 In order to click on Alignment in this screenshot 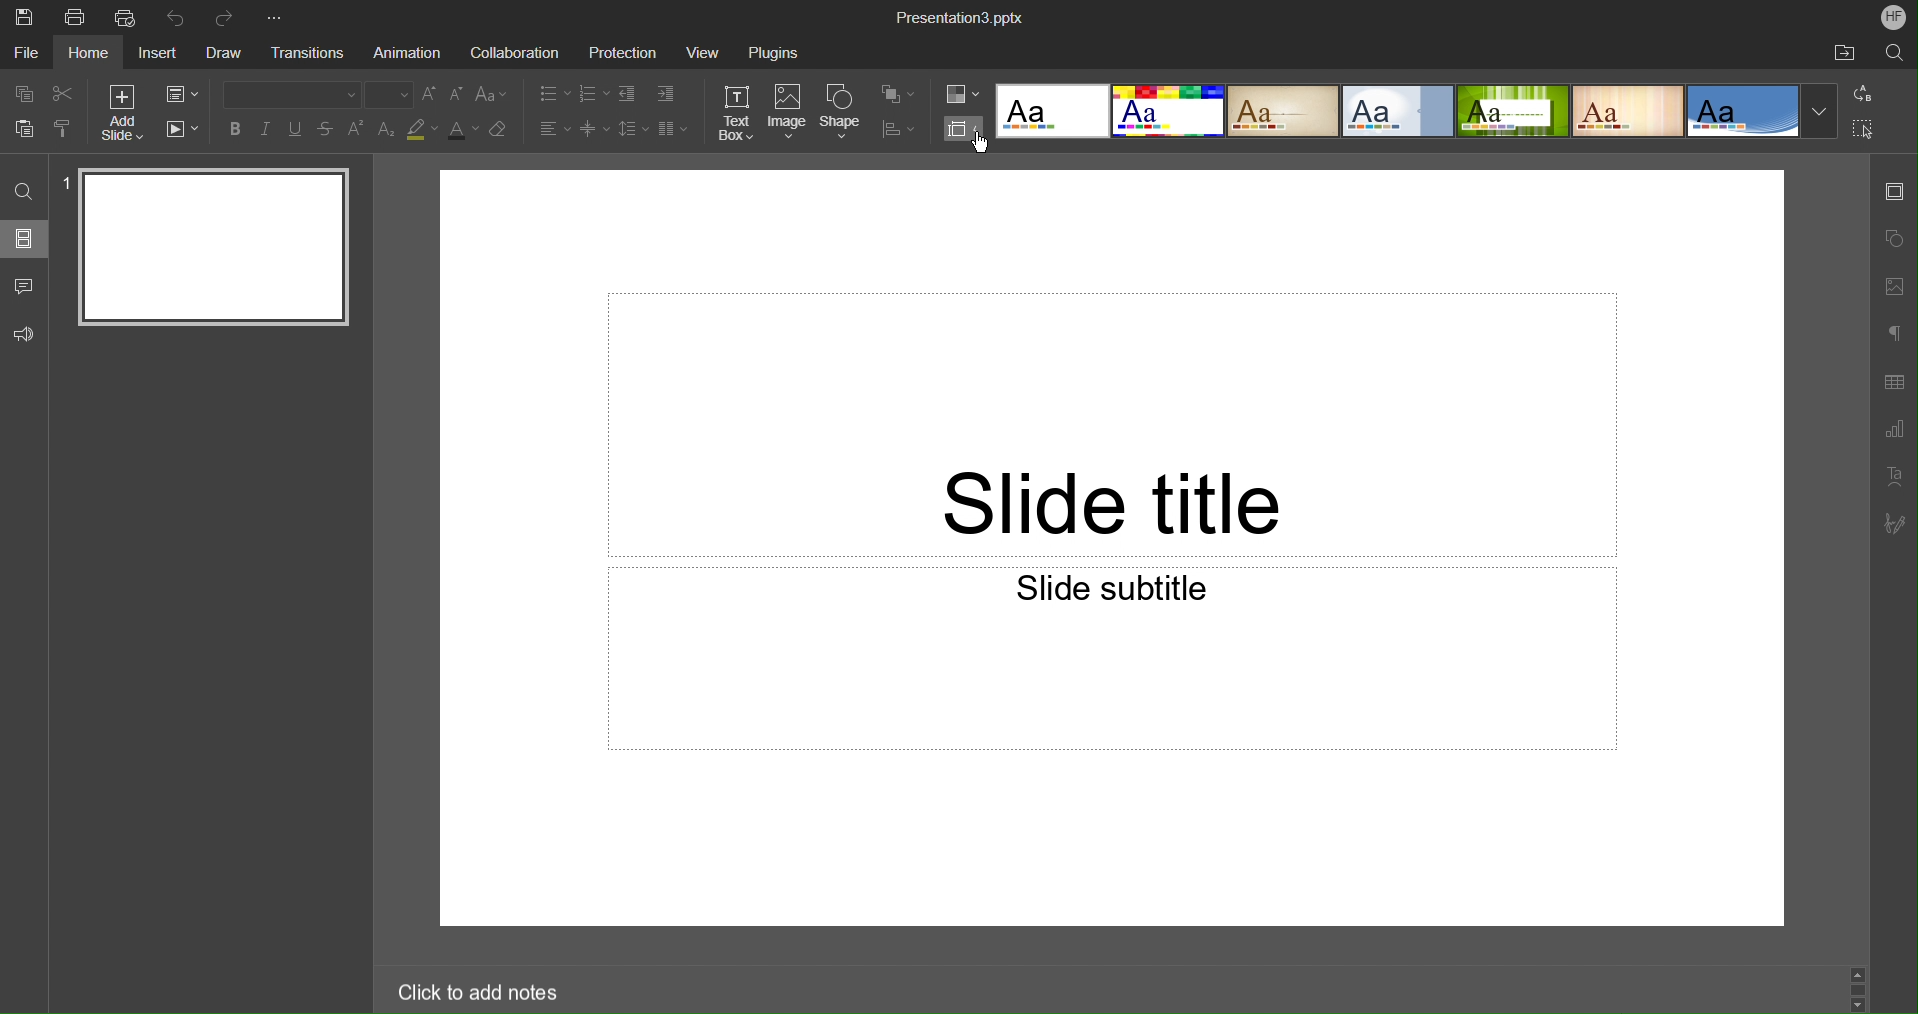, I will do `click(553, 128)`.